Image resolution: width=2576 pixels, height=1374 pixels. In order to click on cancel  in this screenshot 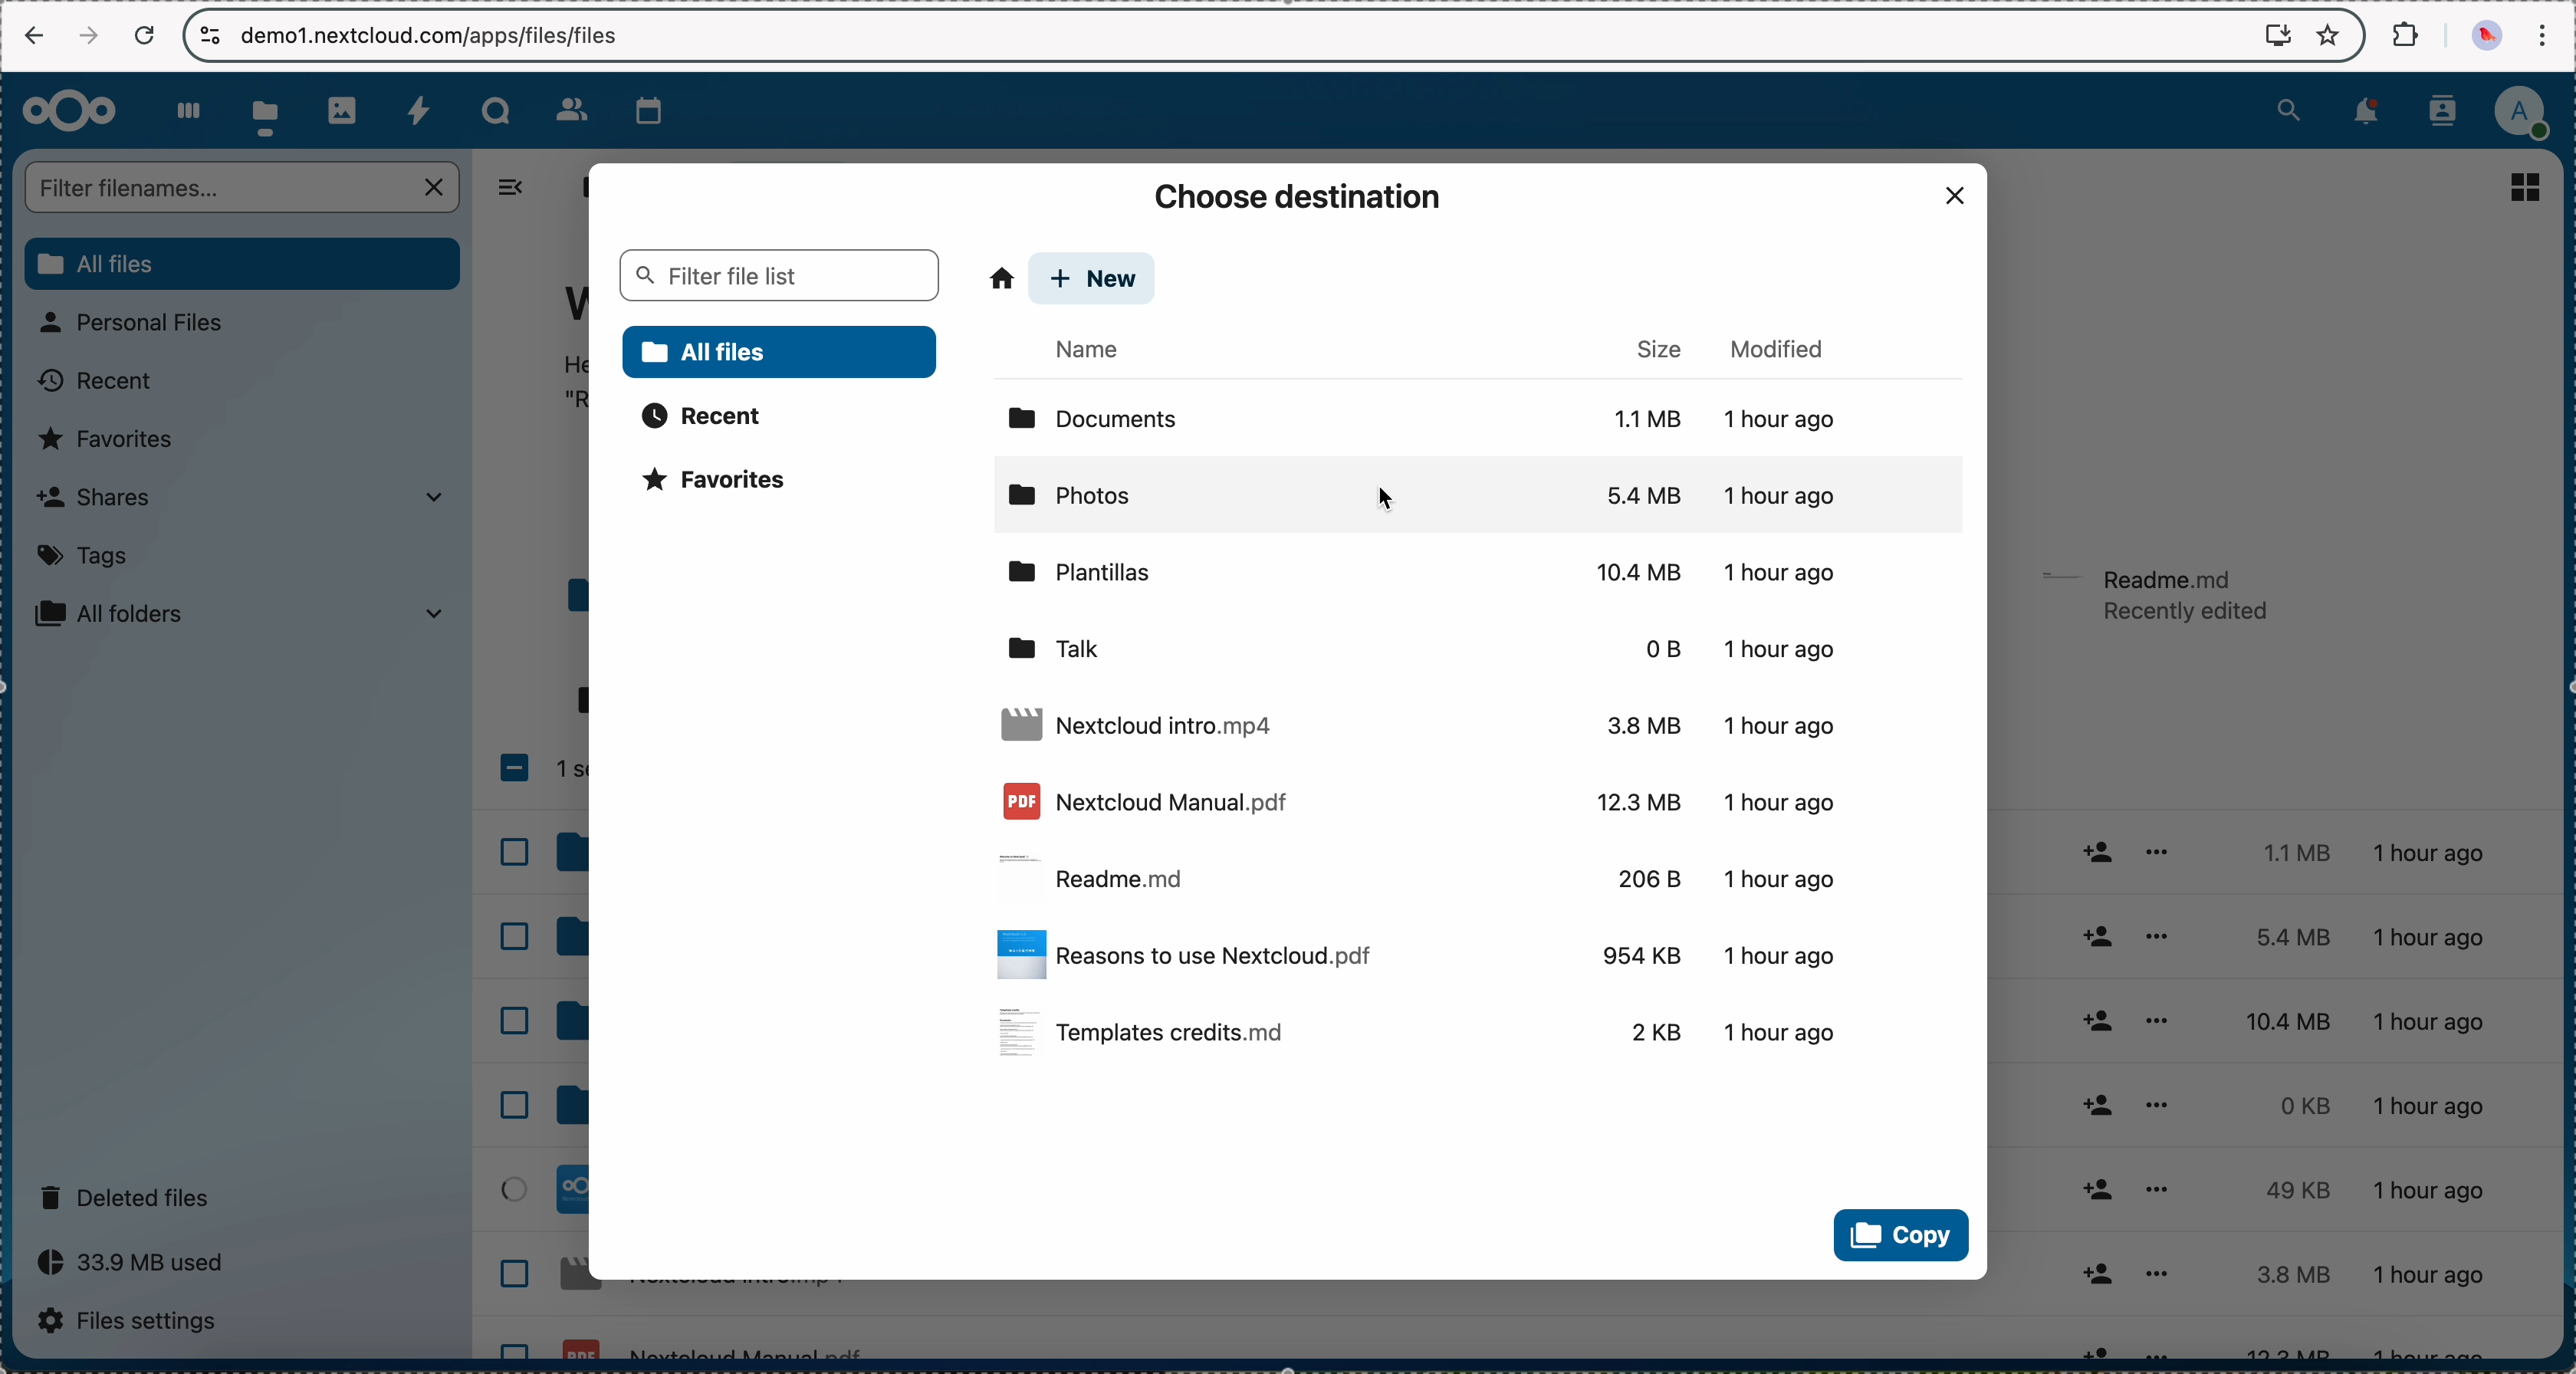, I will do `click(145, 35)`.